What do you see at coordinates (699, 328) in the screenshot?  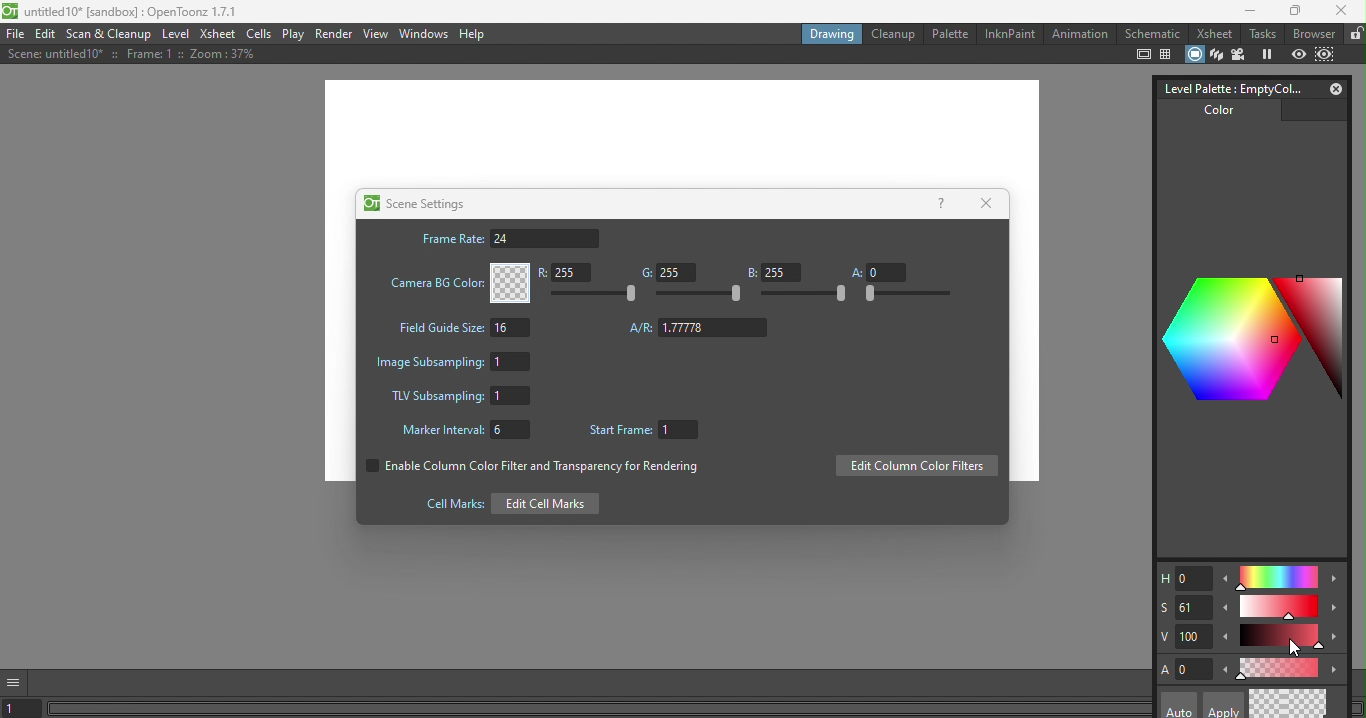 I see `Aspect ratio` at bounding box center [699, 328].